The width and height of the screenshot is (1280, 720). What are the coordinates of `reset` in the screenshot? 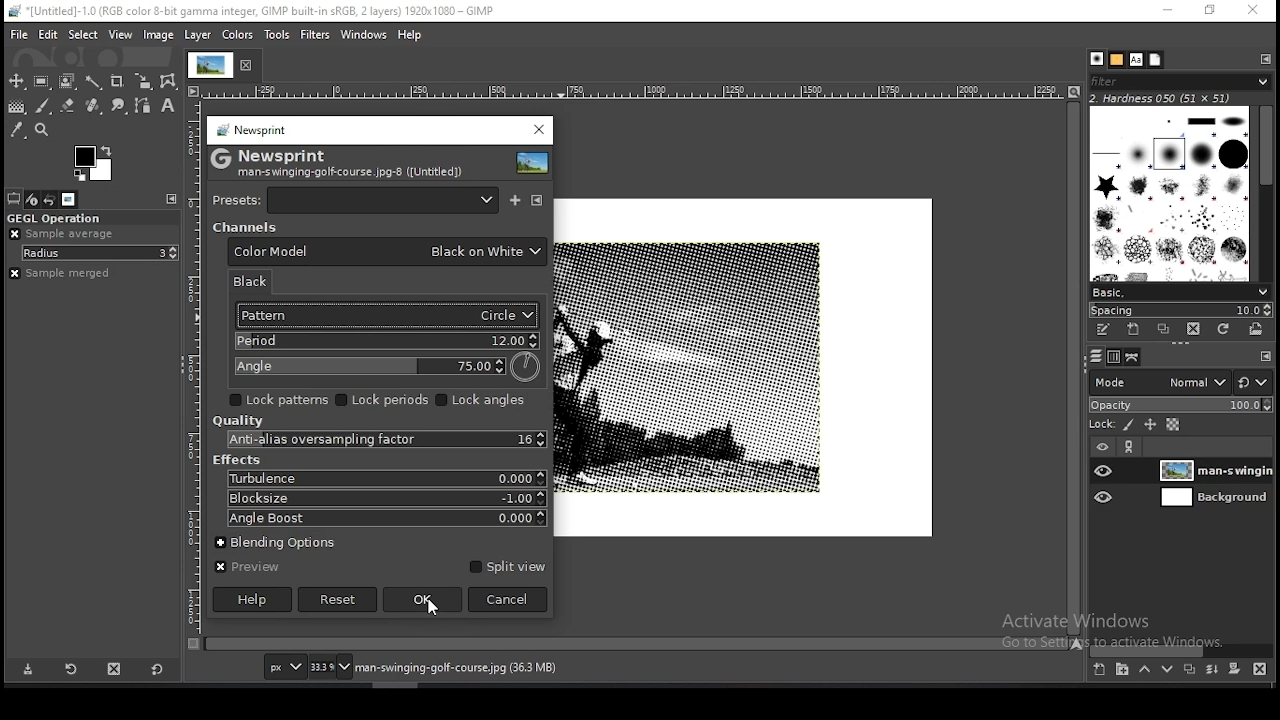 It's located at (158, 668).